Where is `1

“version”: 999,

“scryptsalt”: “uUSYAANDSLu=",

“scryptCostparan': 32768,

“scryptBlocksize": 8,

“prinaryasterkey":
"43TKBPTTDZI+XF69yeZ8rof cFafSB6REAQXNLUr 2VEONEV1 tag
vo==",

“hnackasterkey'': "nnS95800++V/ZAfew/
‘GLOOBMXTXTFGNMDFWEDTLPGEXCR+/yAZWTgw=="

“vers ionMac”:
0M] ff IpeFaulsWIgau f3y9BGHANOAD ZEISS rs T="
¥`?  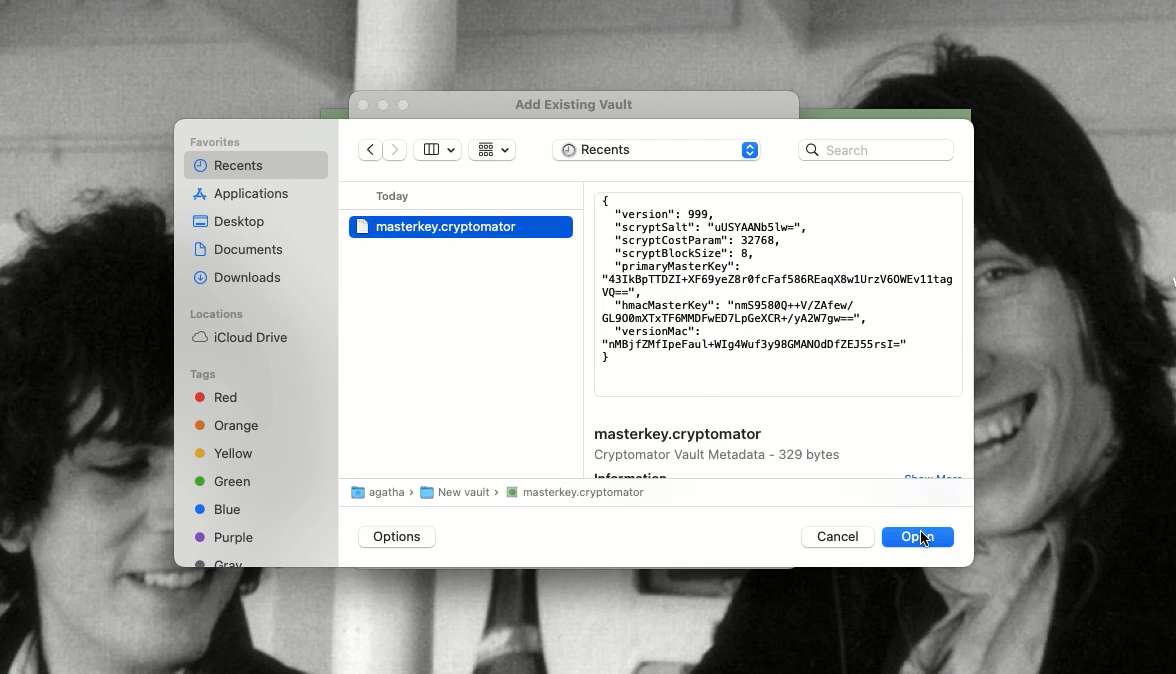
1

“version”: 999,

“scryptsalt”: “uUSYAANDSLu=",

“scryptCostparan': 32768,

“scryptBlocksize": 8,

“prinaryasterkey":
"43TKBPTTDZI+XF69yeZ8rof cFafSB6REAQXNLUr 2VEONEV1 tag
vo==",

“hnackasterkey'': "nnS95800++V/ZAfew/
‘GLOOBMXTXTFGNMDFWEDTLPGEXCR+/yAZWTgw=="

“vers ionMac”:
0M] ff IpeFaulsWIgau f3y9BGHANOAD ZEISS rs T="
¥ is located at coordinates (777, 280).